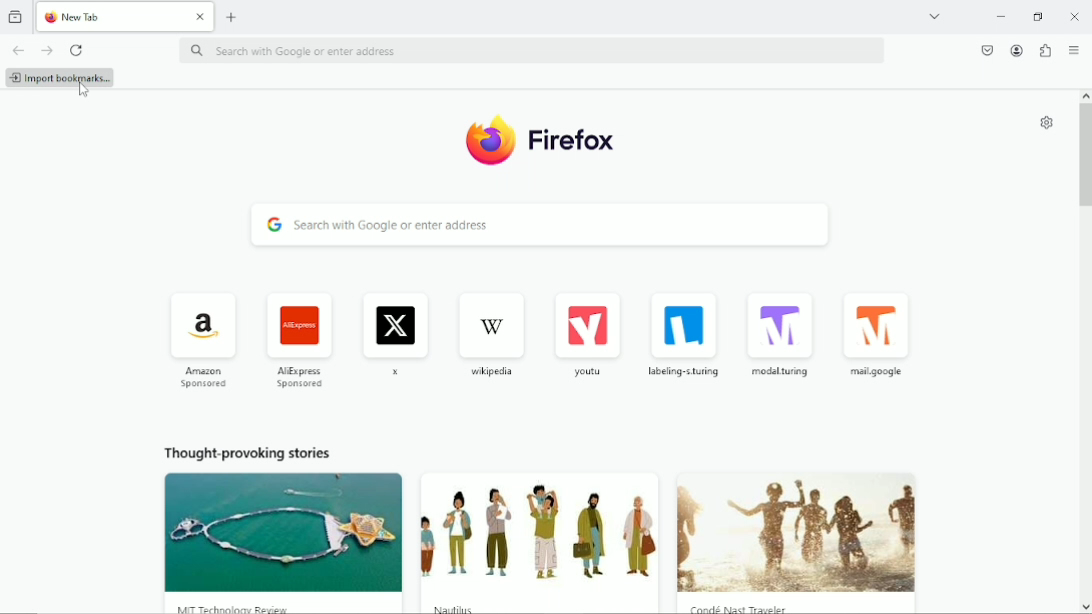  I want to click on AliExpress, so click(294, 339).